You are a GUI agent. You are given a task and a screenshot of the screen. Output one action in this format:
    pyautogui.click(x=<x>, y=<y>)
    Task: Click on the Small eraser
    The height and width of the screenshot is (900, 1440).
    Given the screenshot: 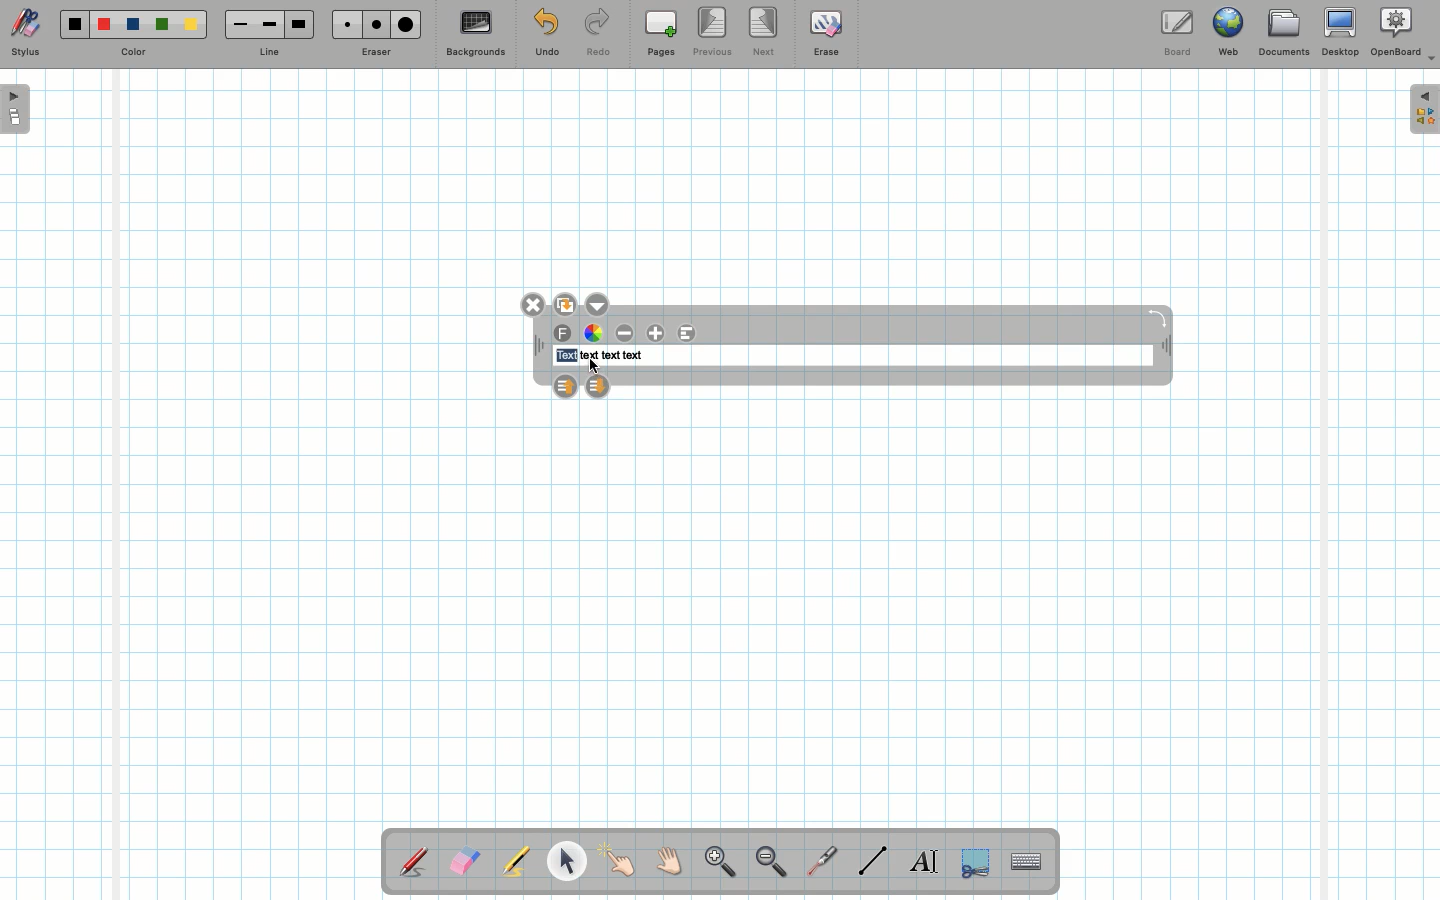 What is the action you would take?
    pyautogui.click(x=342, y=24)
    